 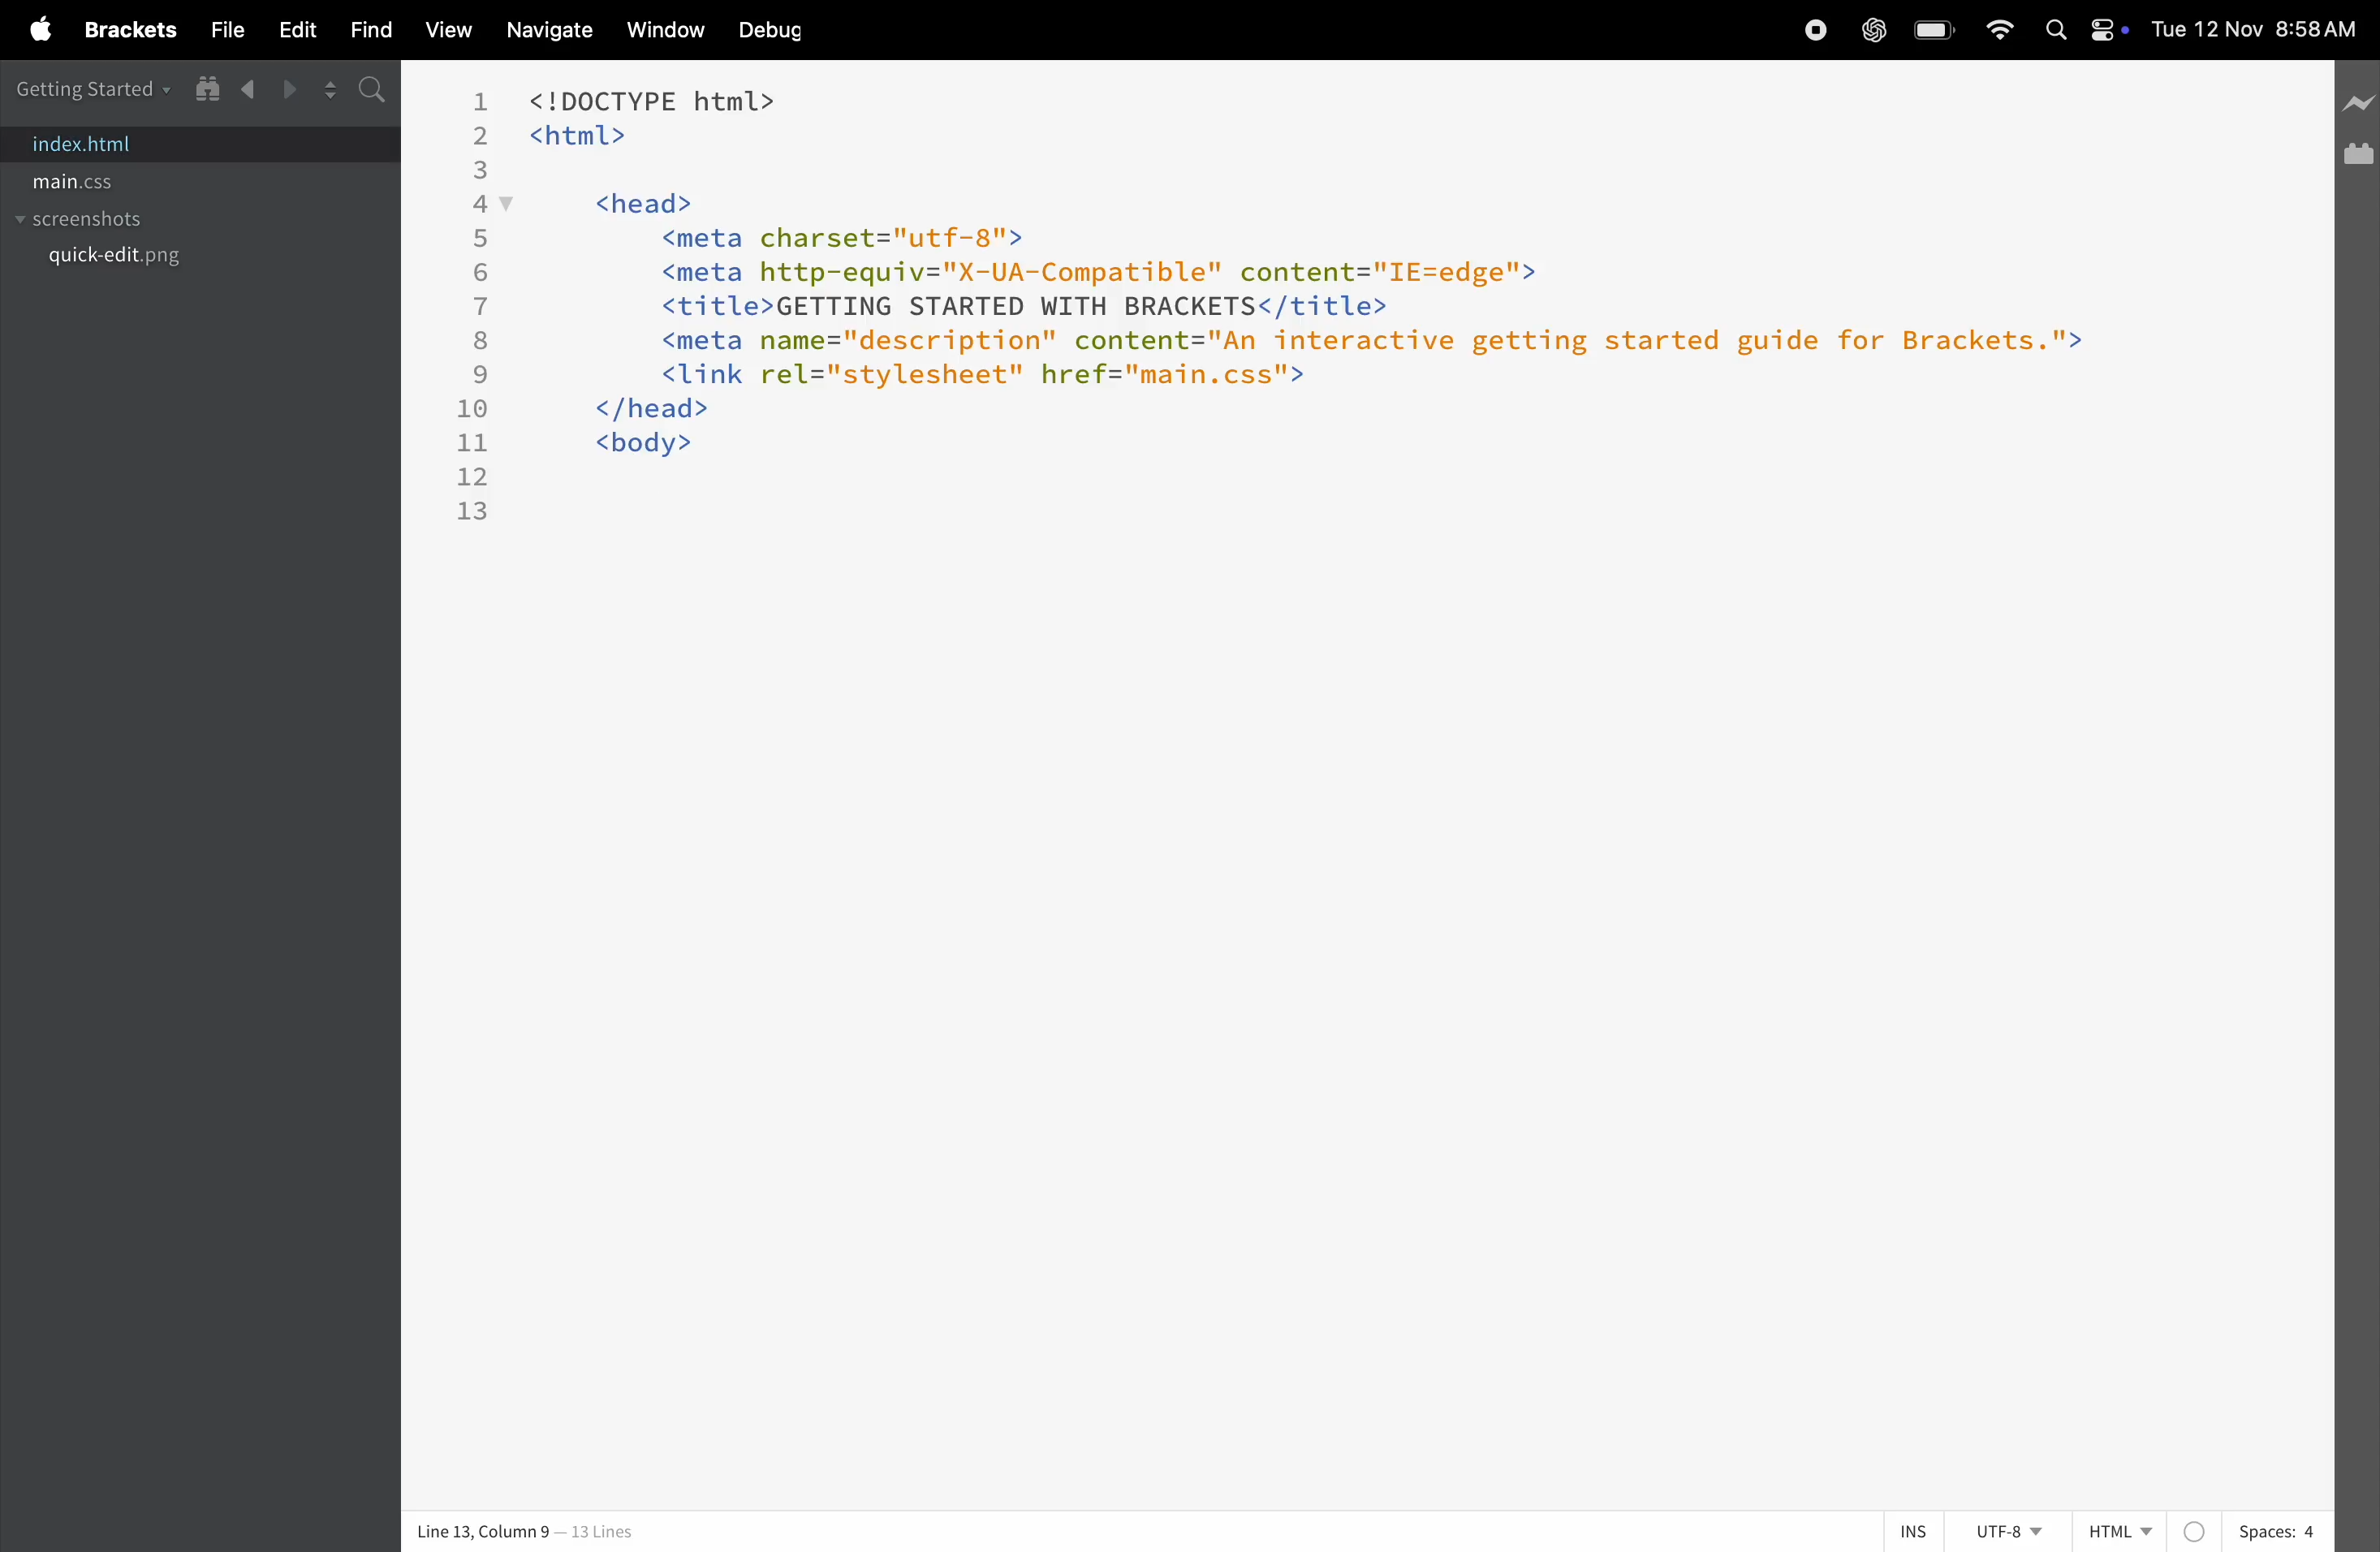 What do you see at coordinates (120, 258) in the screenshot?
I see `quick.edit.png` at bounding box center [120, 258].